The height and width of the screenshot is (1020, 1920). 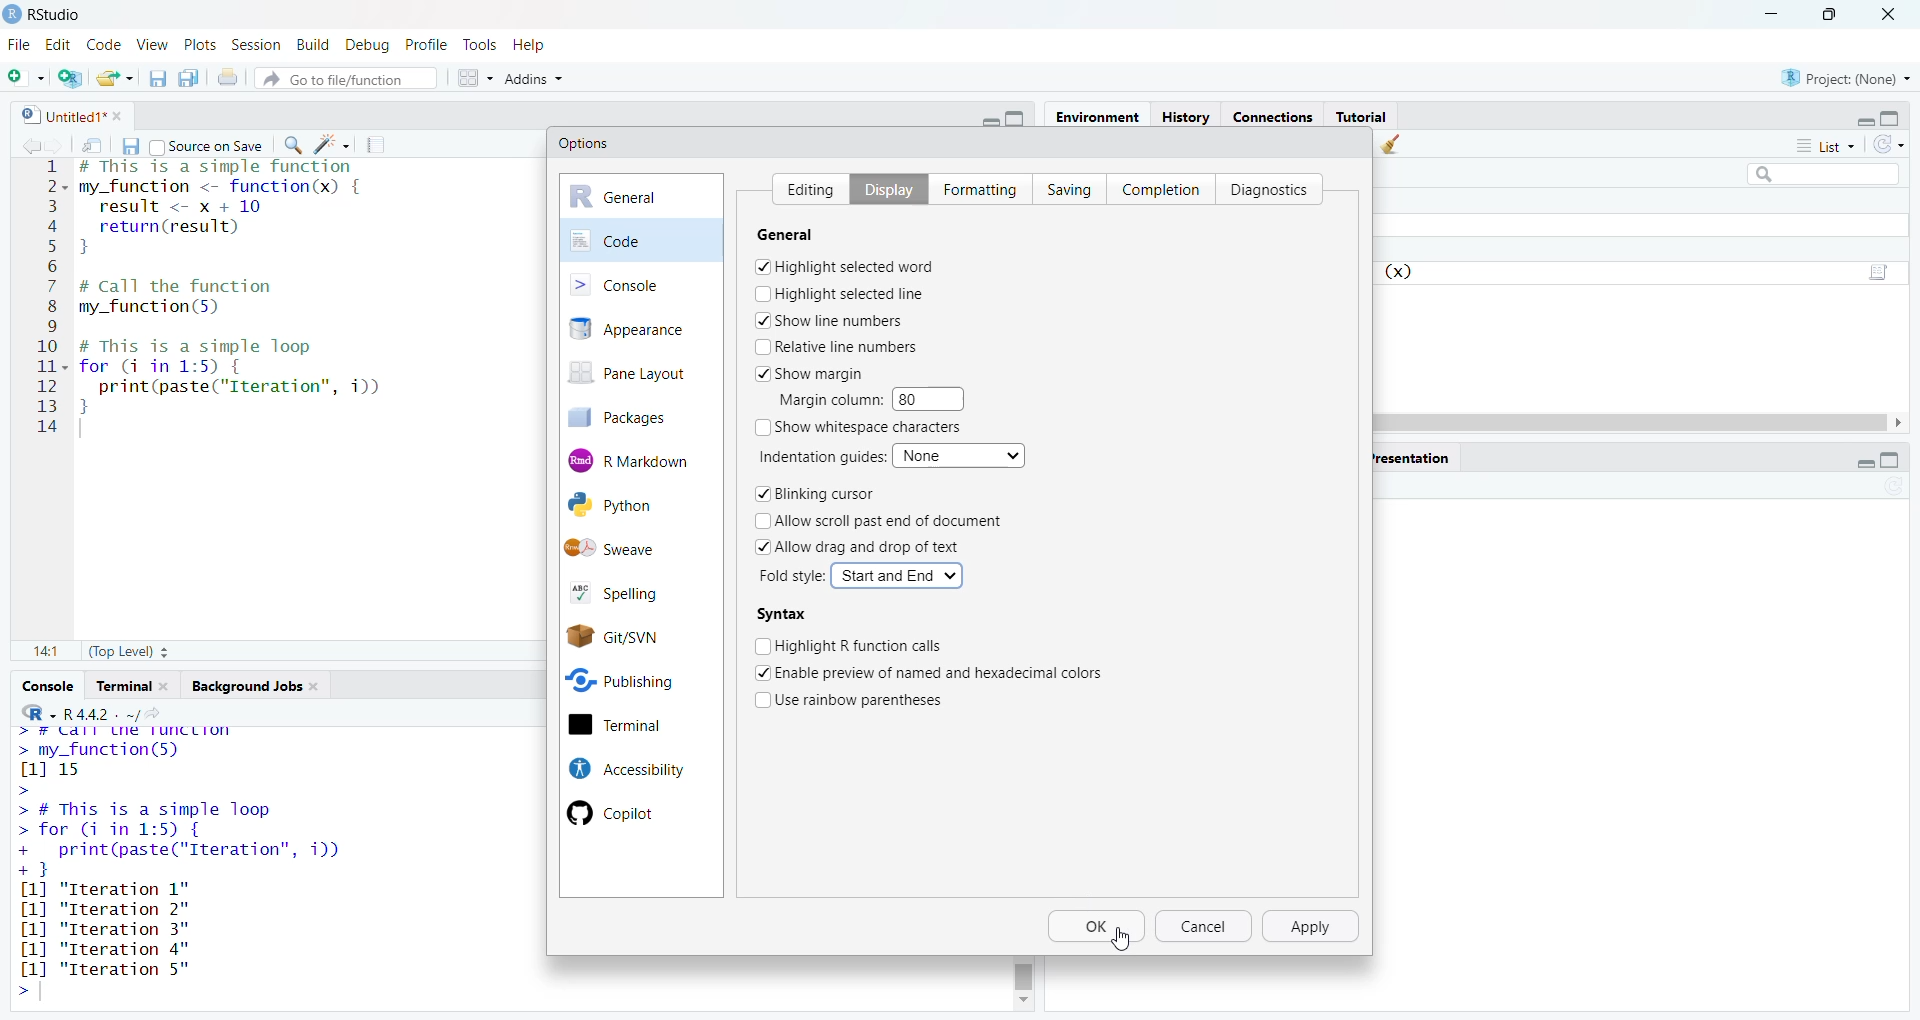 I want to click on highlight selected line, so click(x=840, y=293).